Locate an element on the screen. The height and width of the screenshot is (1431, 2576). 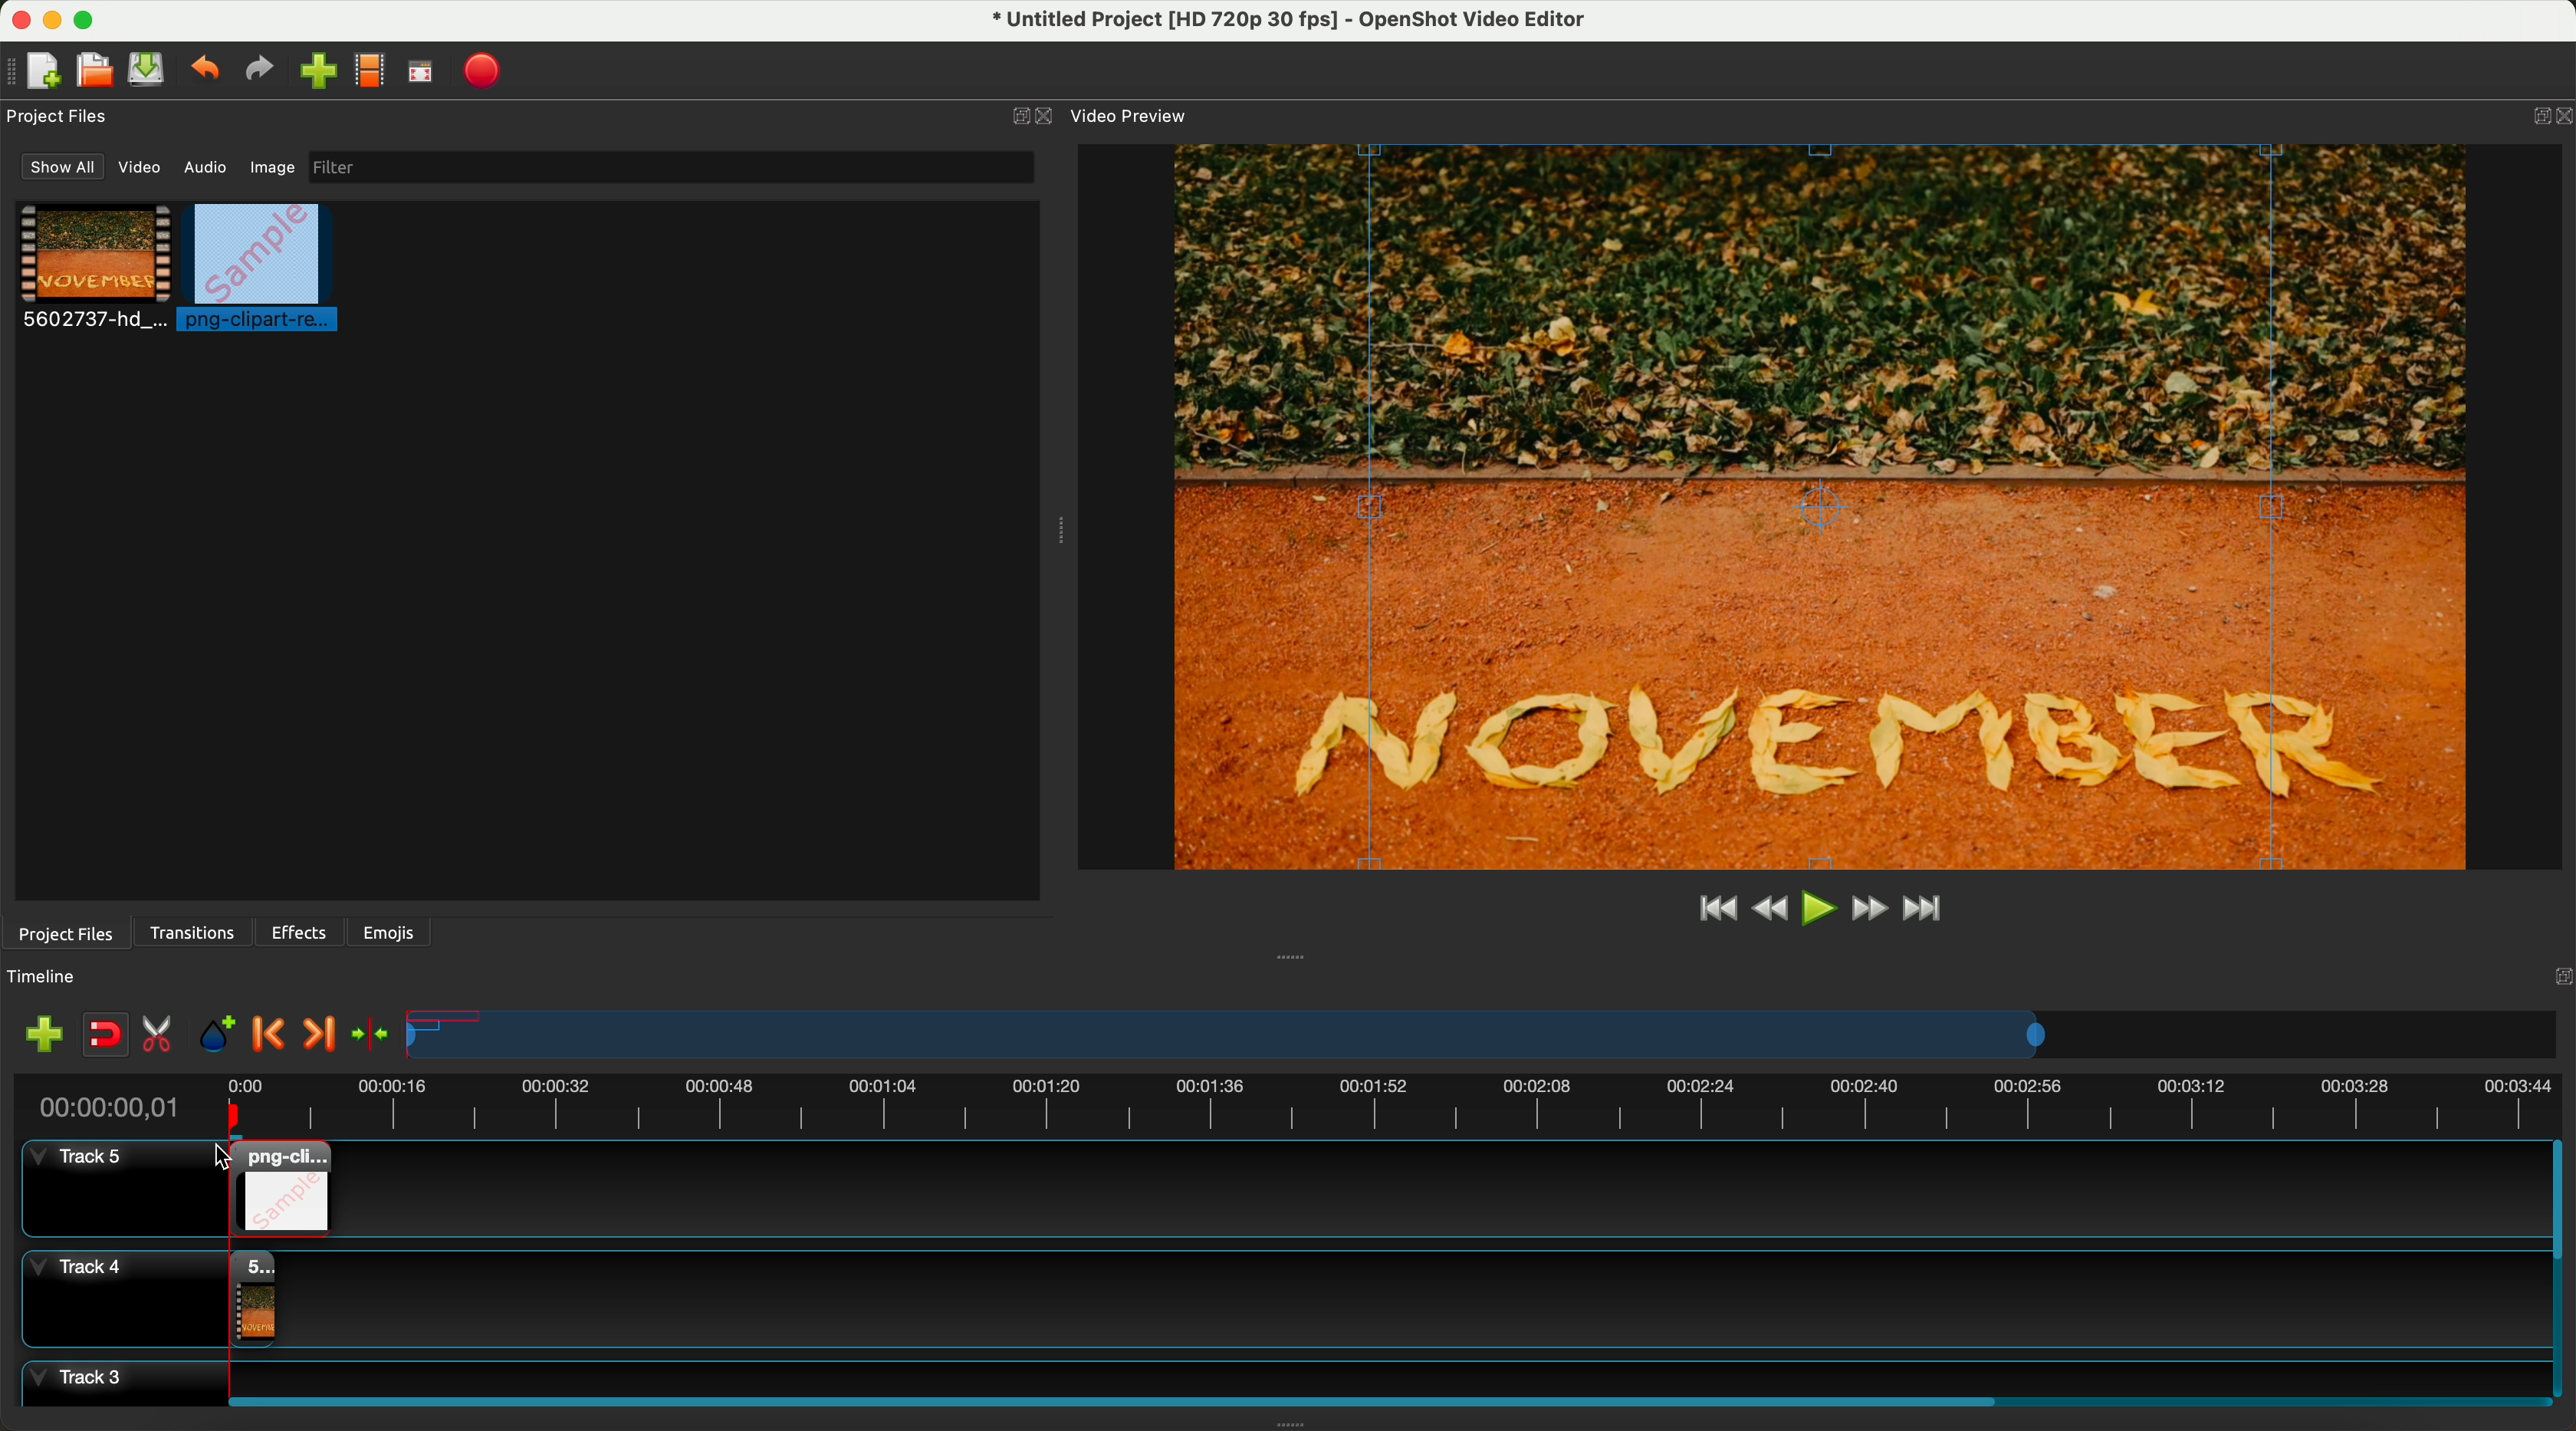
redo is located at coordinates (264, 72).